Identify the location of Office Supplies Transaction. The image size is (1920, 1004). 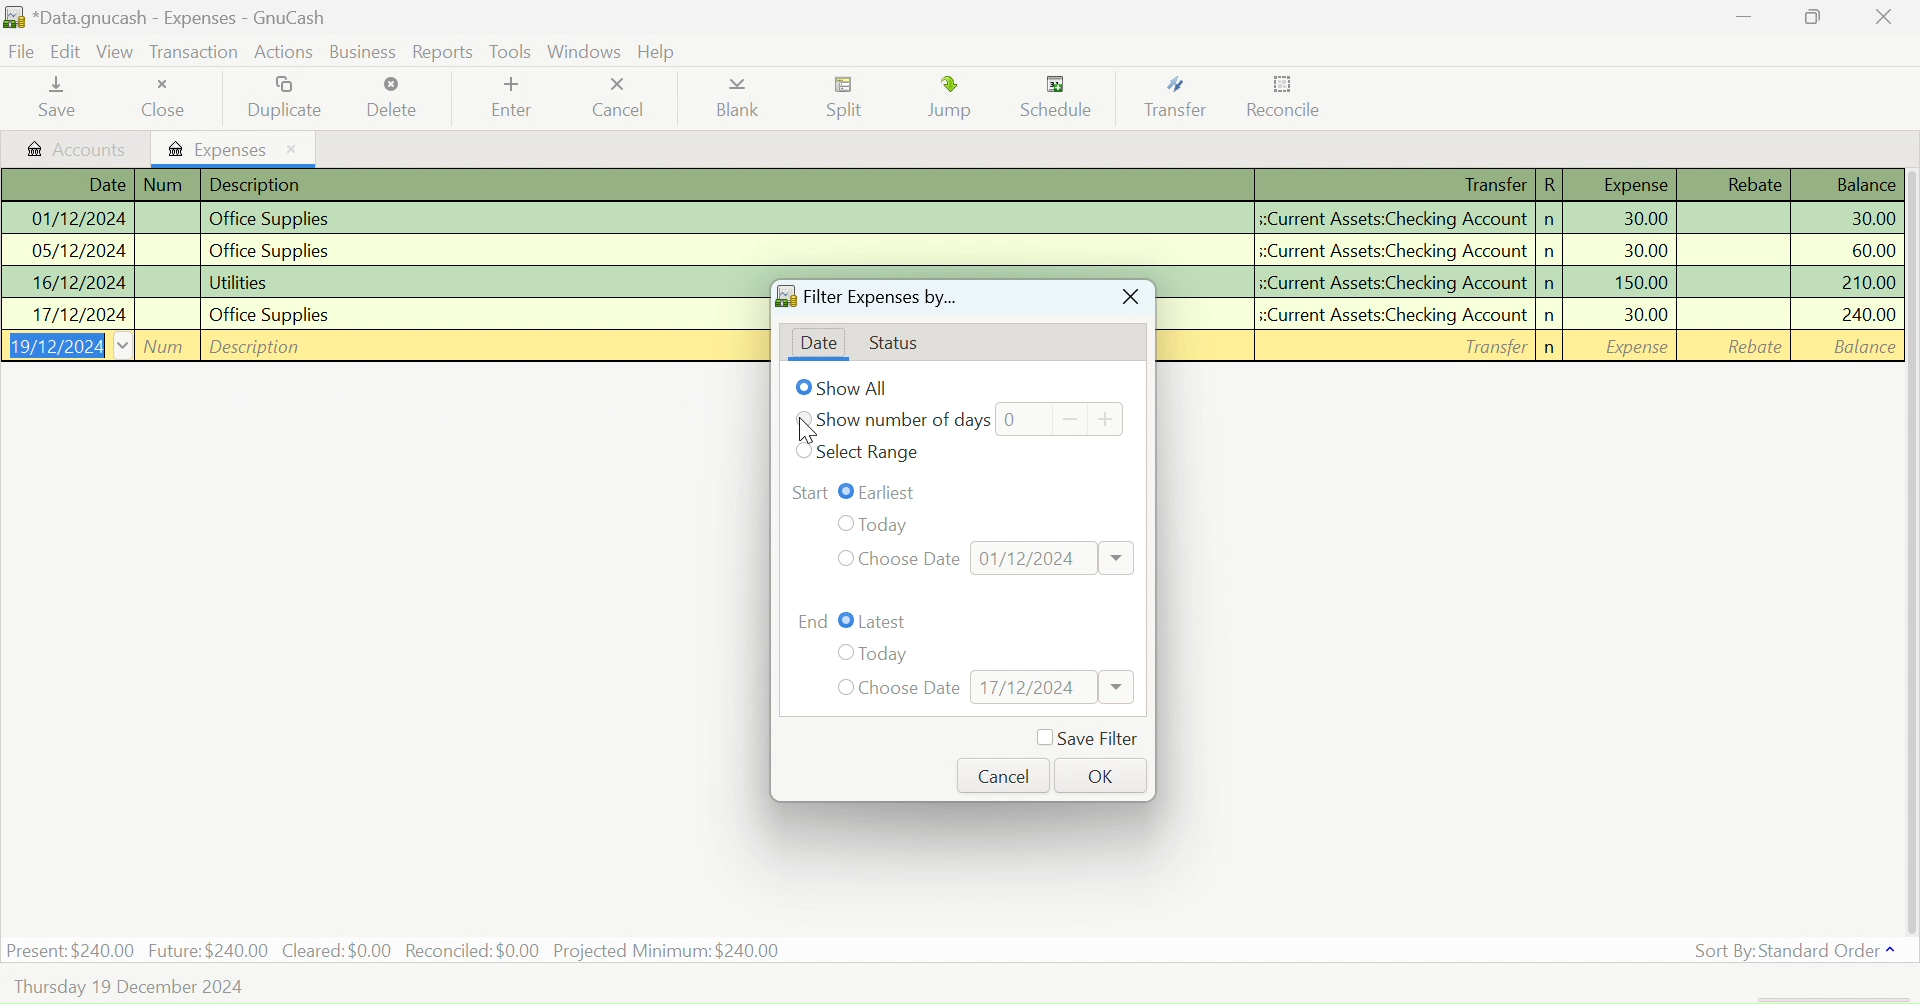
(1537, 313).